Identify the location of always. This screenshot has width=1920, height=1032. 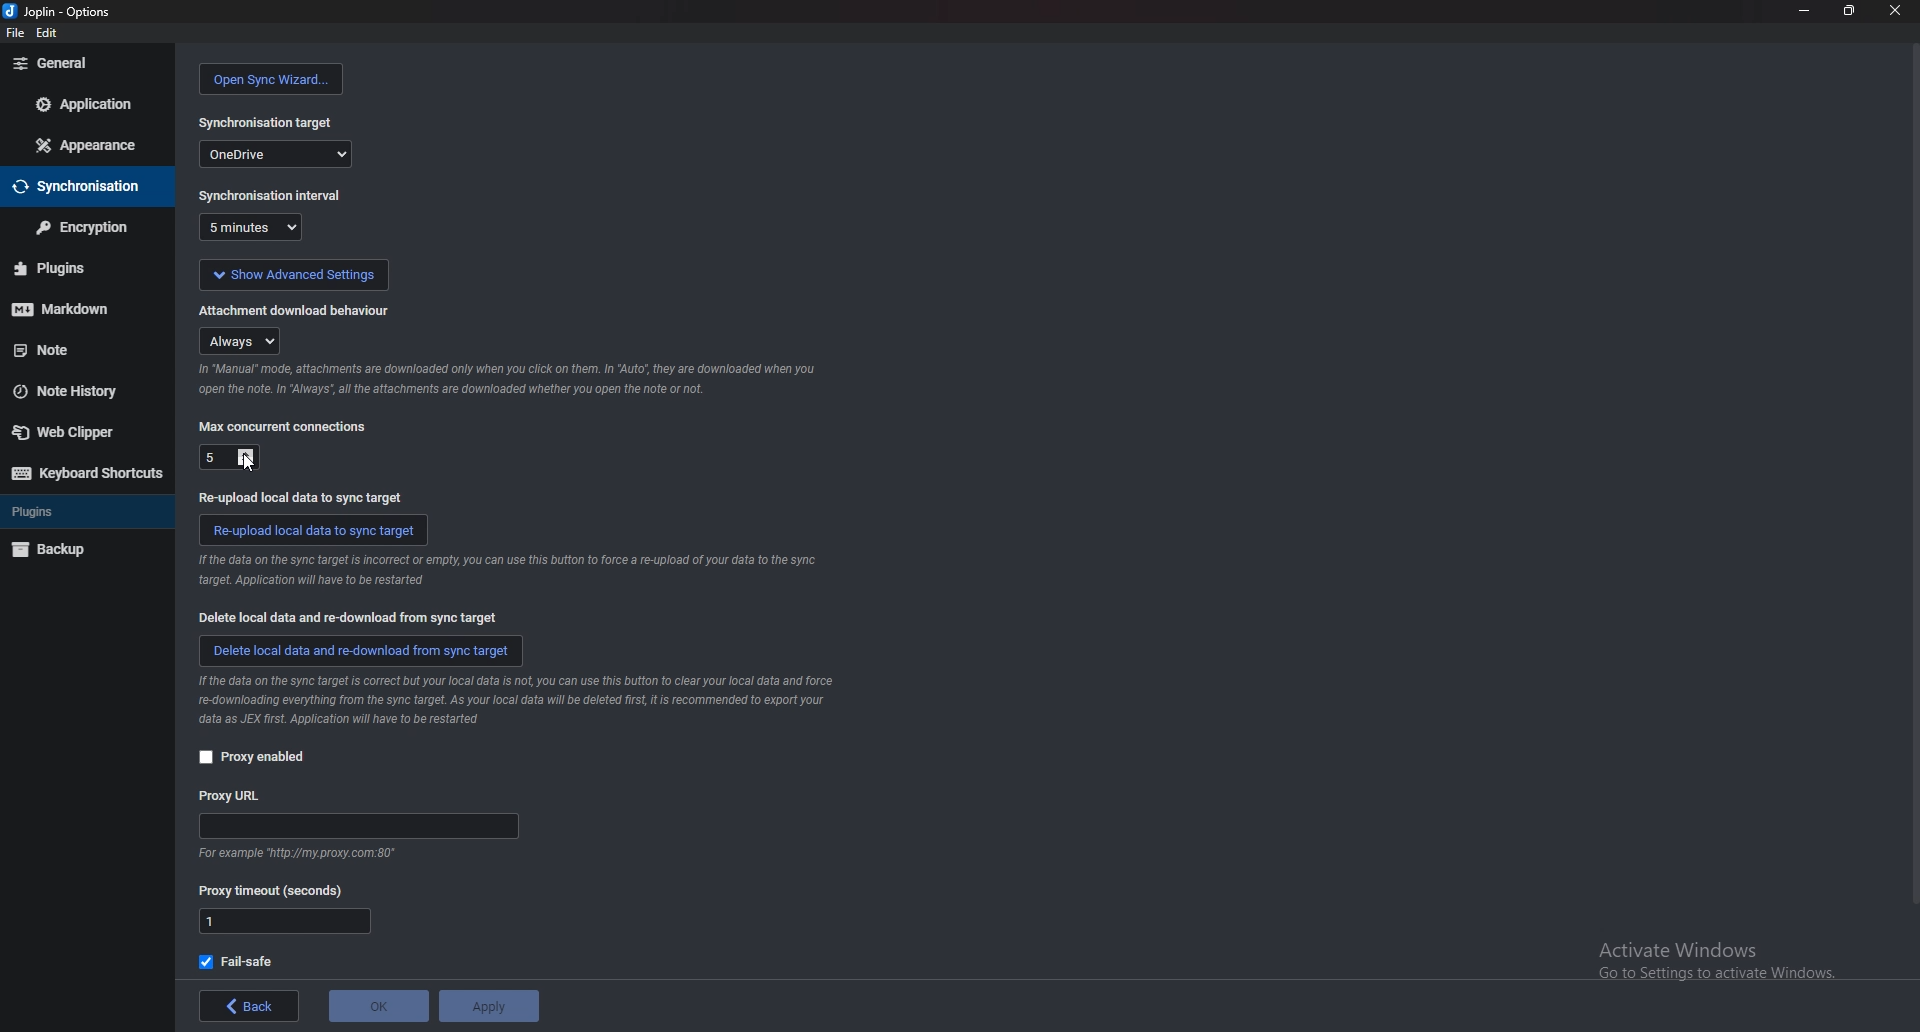
(238, 340).